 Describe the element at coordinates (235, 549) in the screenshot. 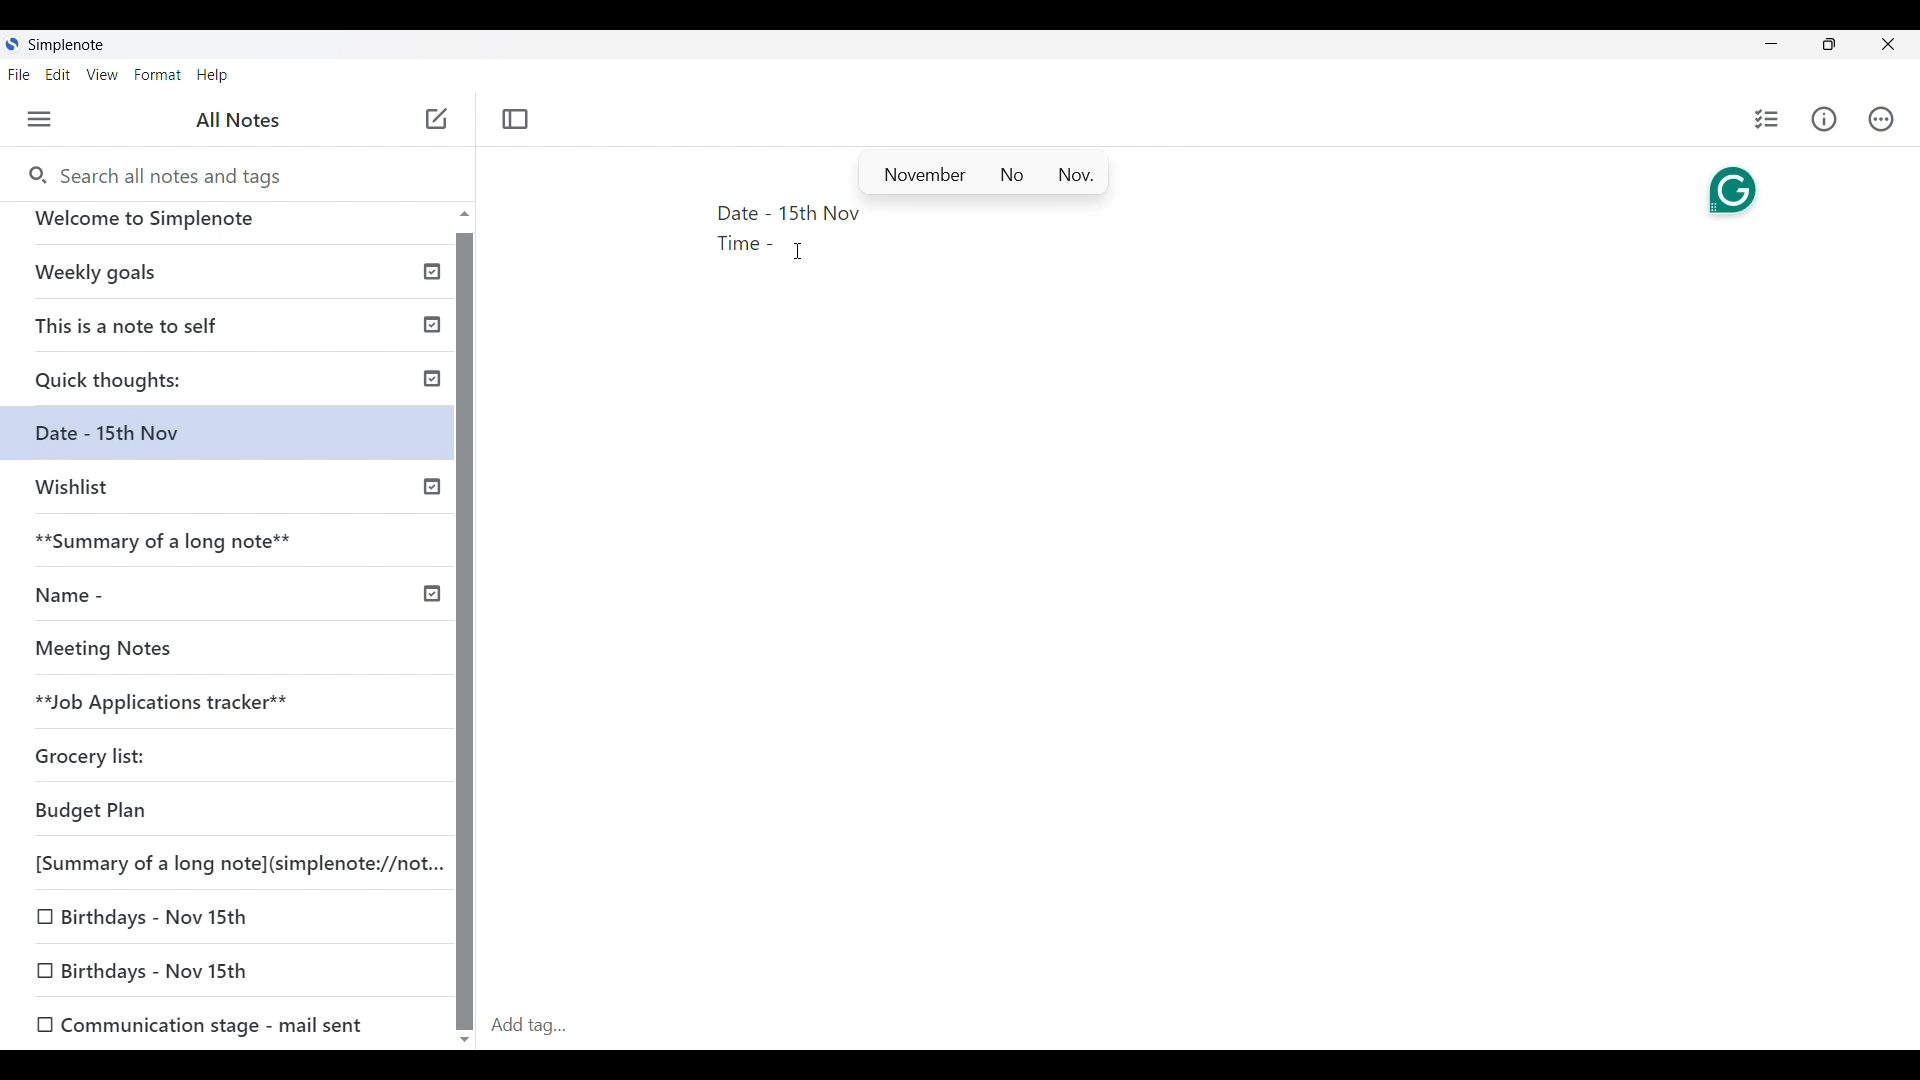

I see `Published note, indicated by check icon` at that location.